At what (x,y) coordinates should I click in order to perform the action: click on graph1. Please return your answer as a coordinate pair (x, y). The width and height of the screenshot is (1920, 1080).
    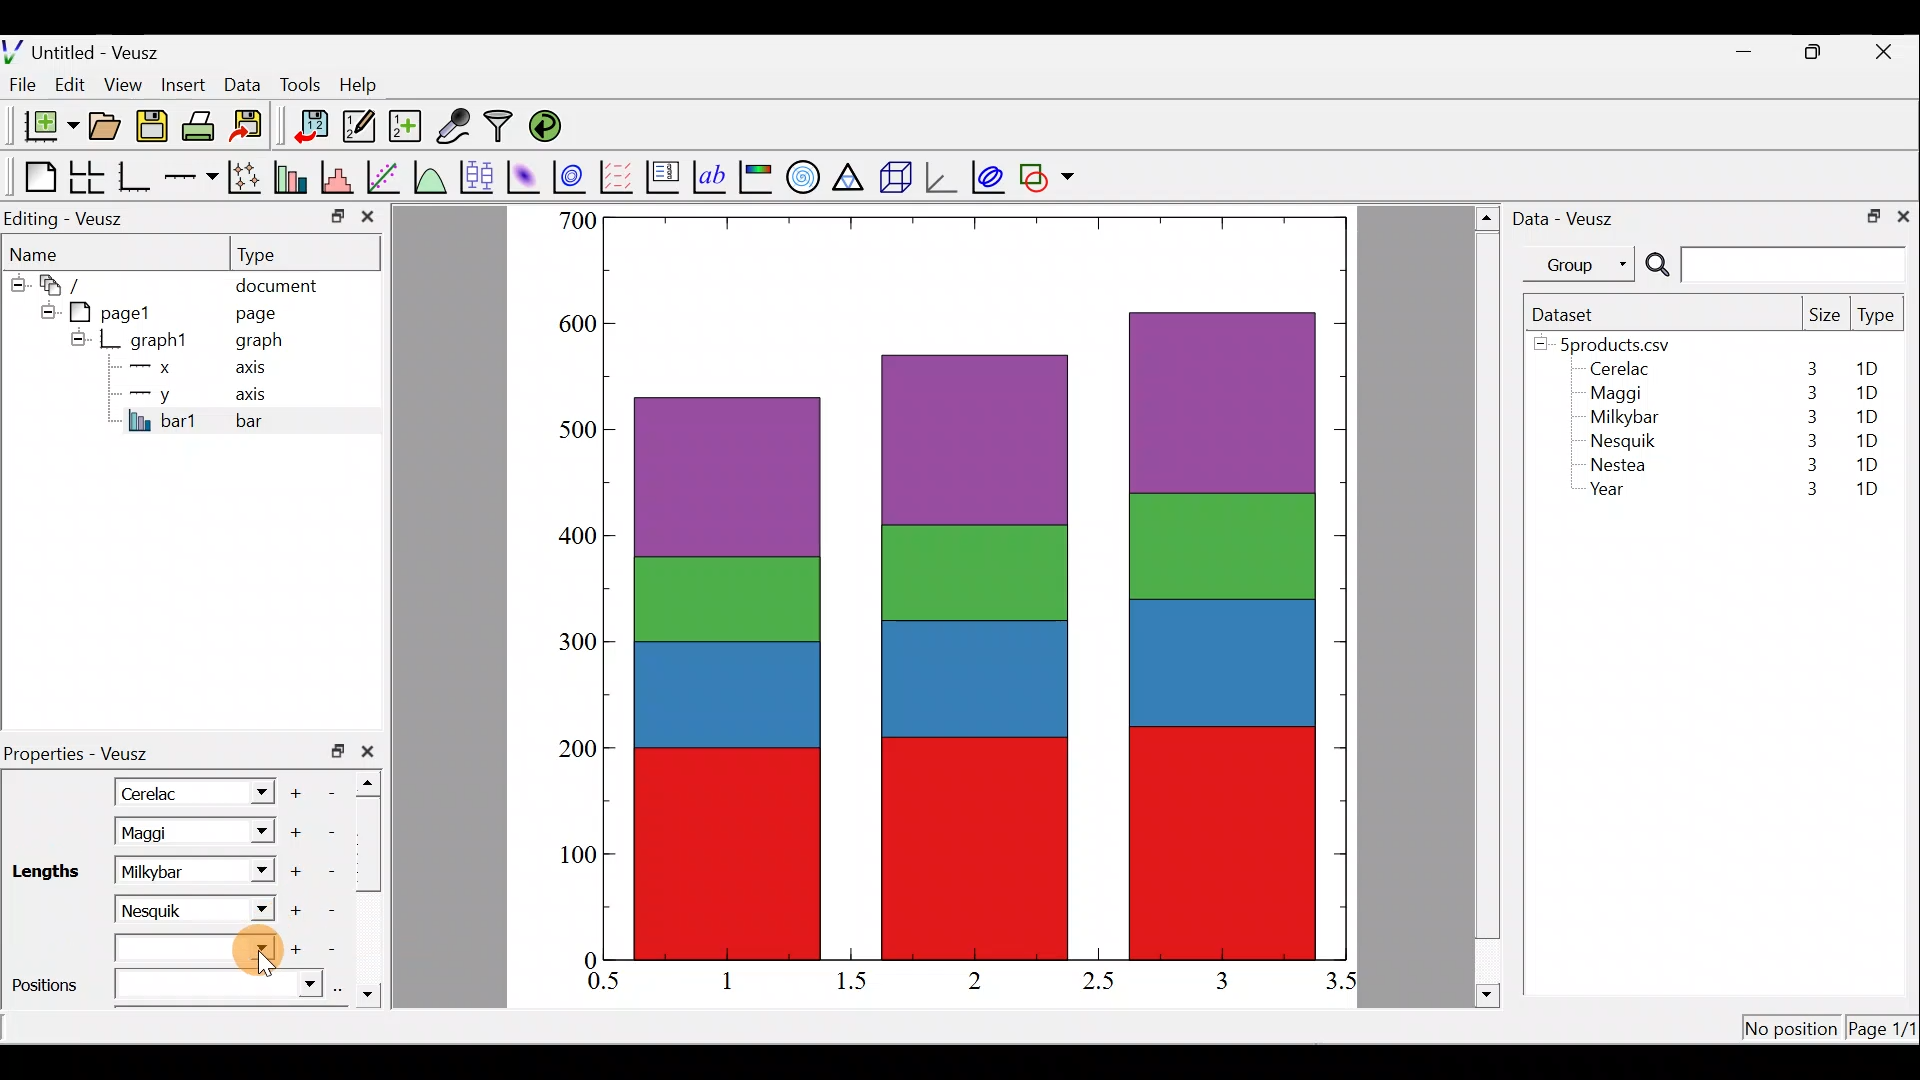
    Looking at the image, I should click on (160, 341).